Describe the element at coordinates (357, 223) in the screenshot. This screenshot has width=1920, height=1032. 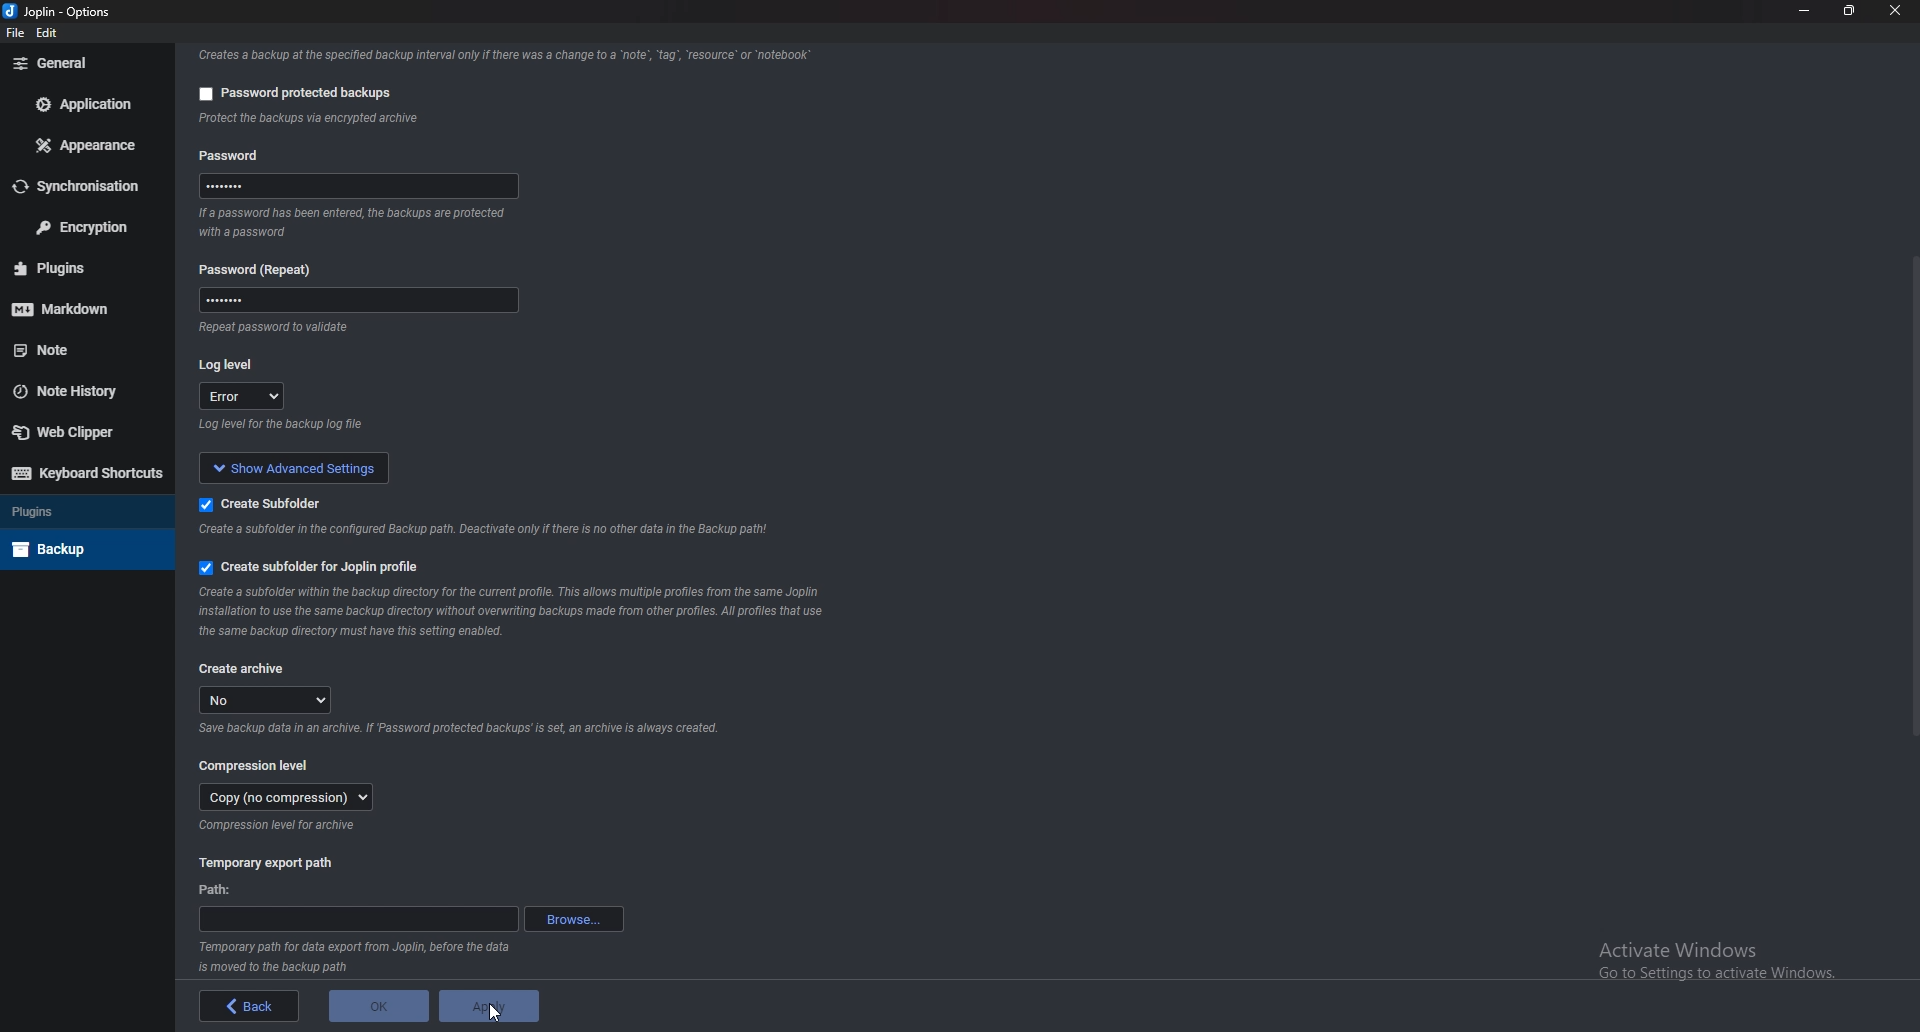
I see `info` at that location.